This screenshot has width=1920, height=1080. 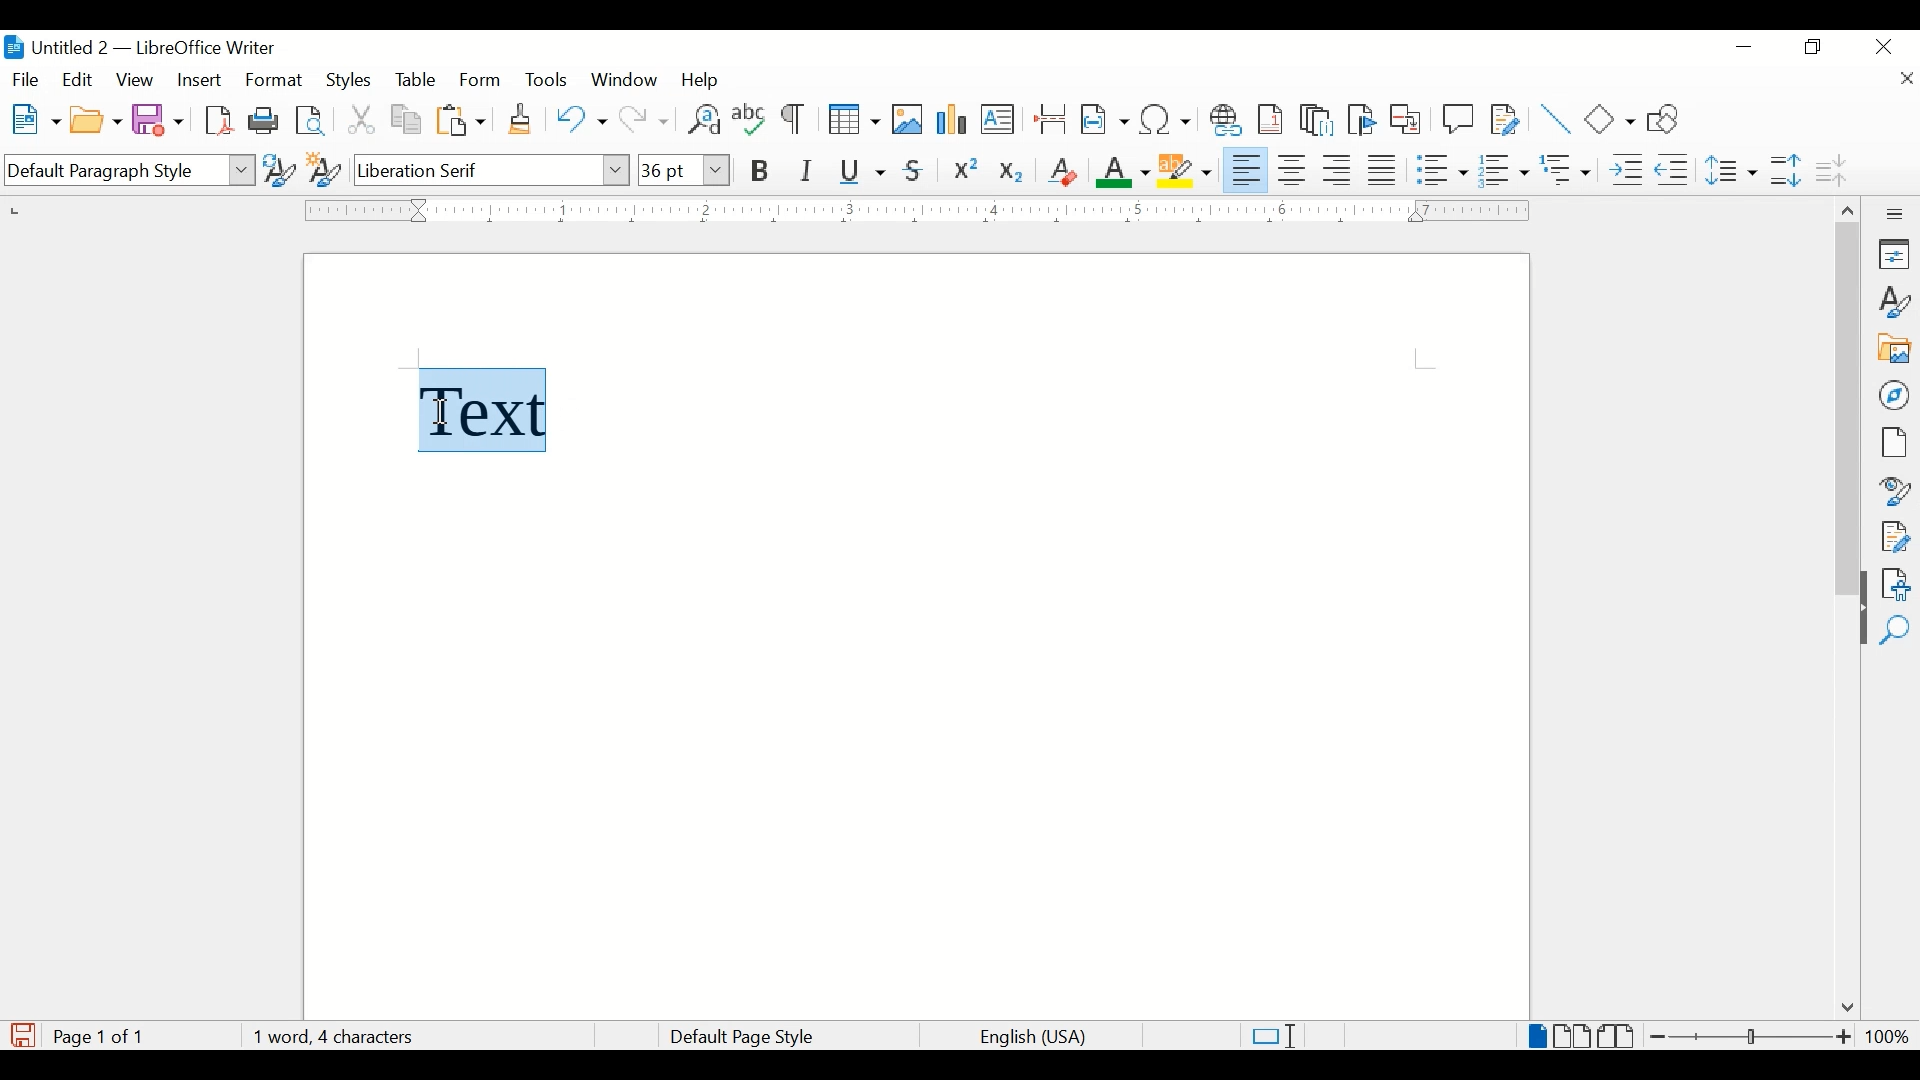 I want to click on insert hyperlink, so click(x=1226, y=120).